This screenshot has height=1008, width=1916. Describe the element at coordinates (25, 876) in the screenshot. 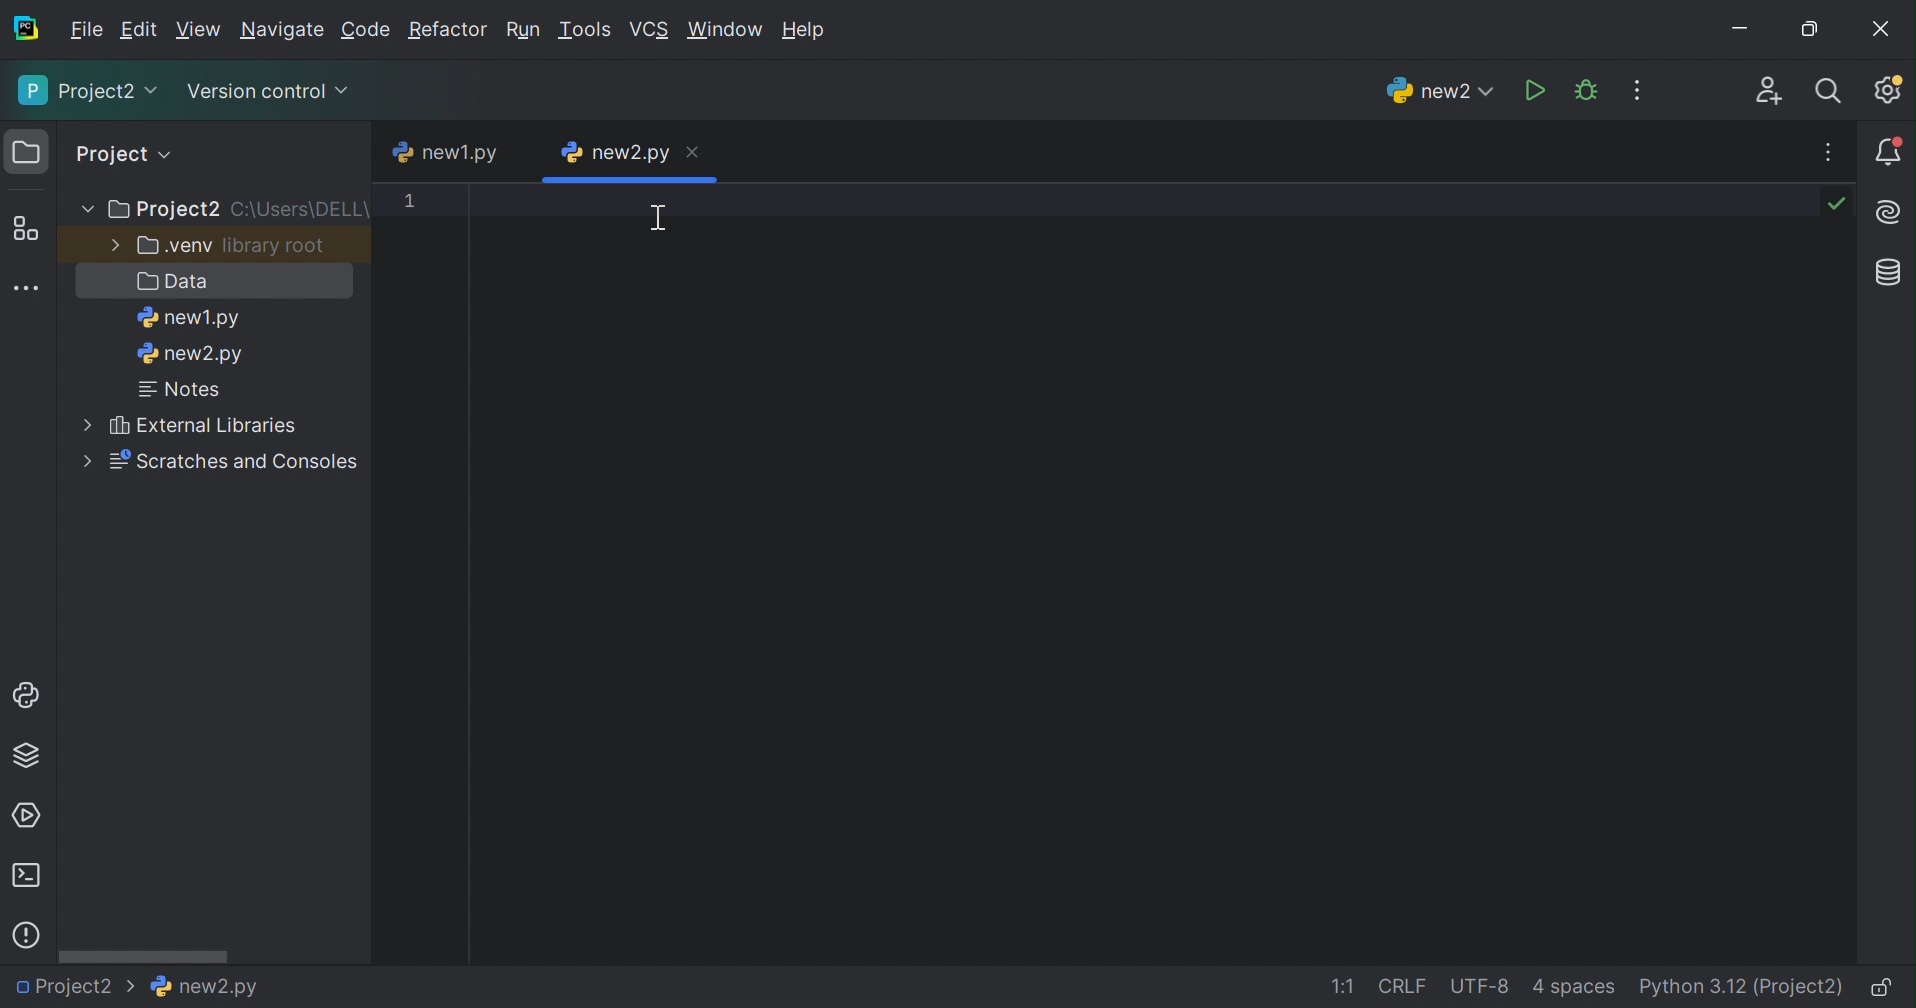

I see `Terminal` at that location.